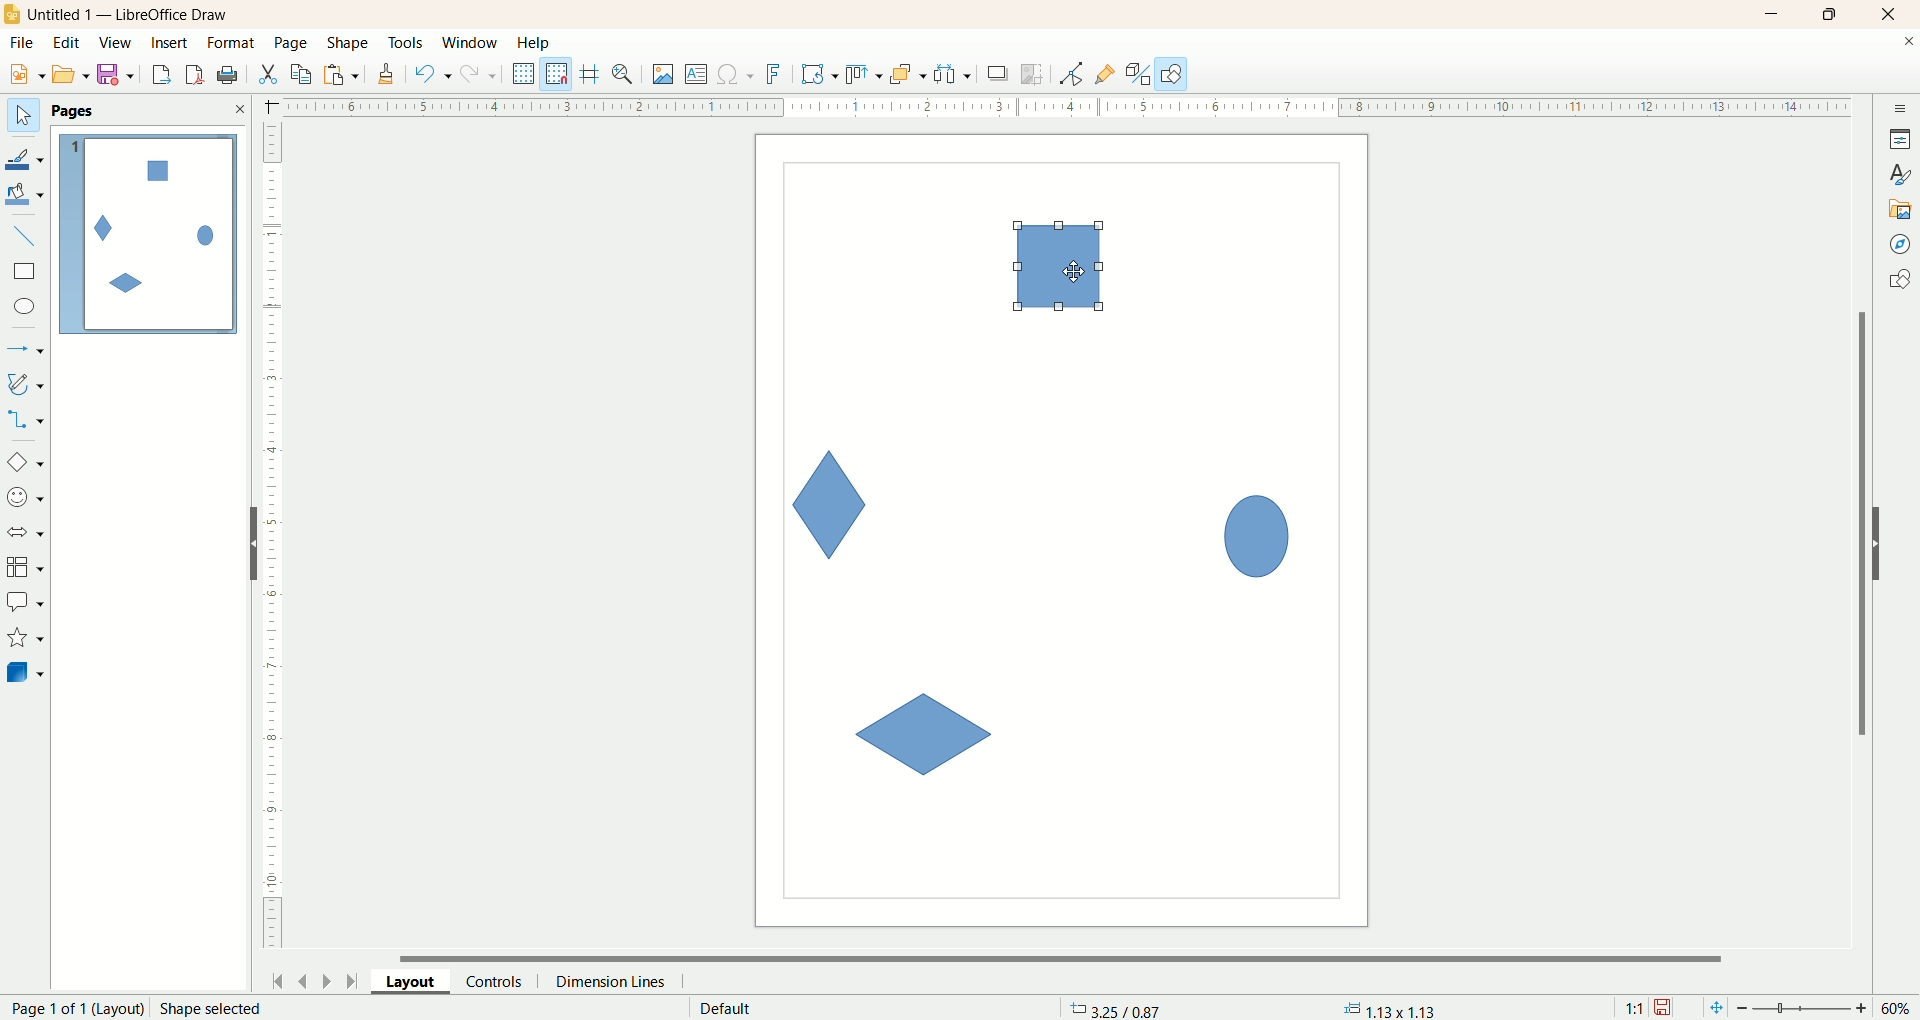  What do you see at coordinates (149, 234) in the screenshot?
I see `page1` at bounding box center [149, 234].